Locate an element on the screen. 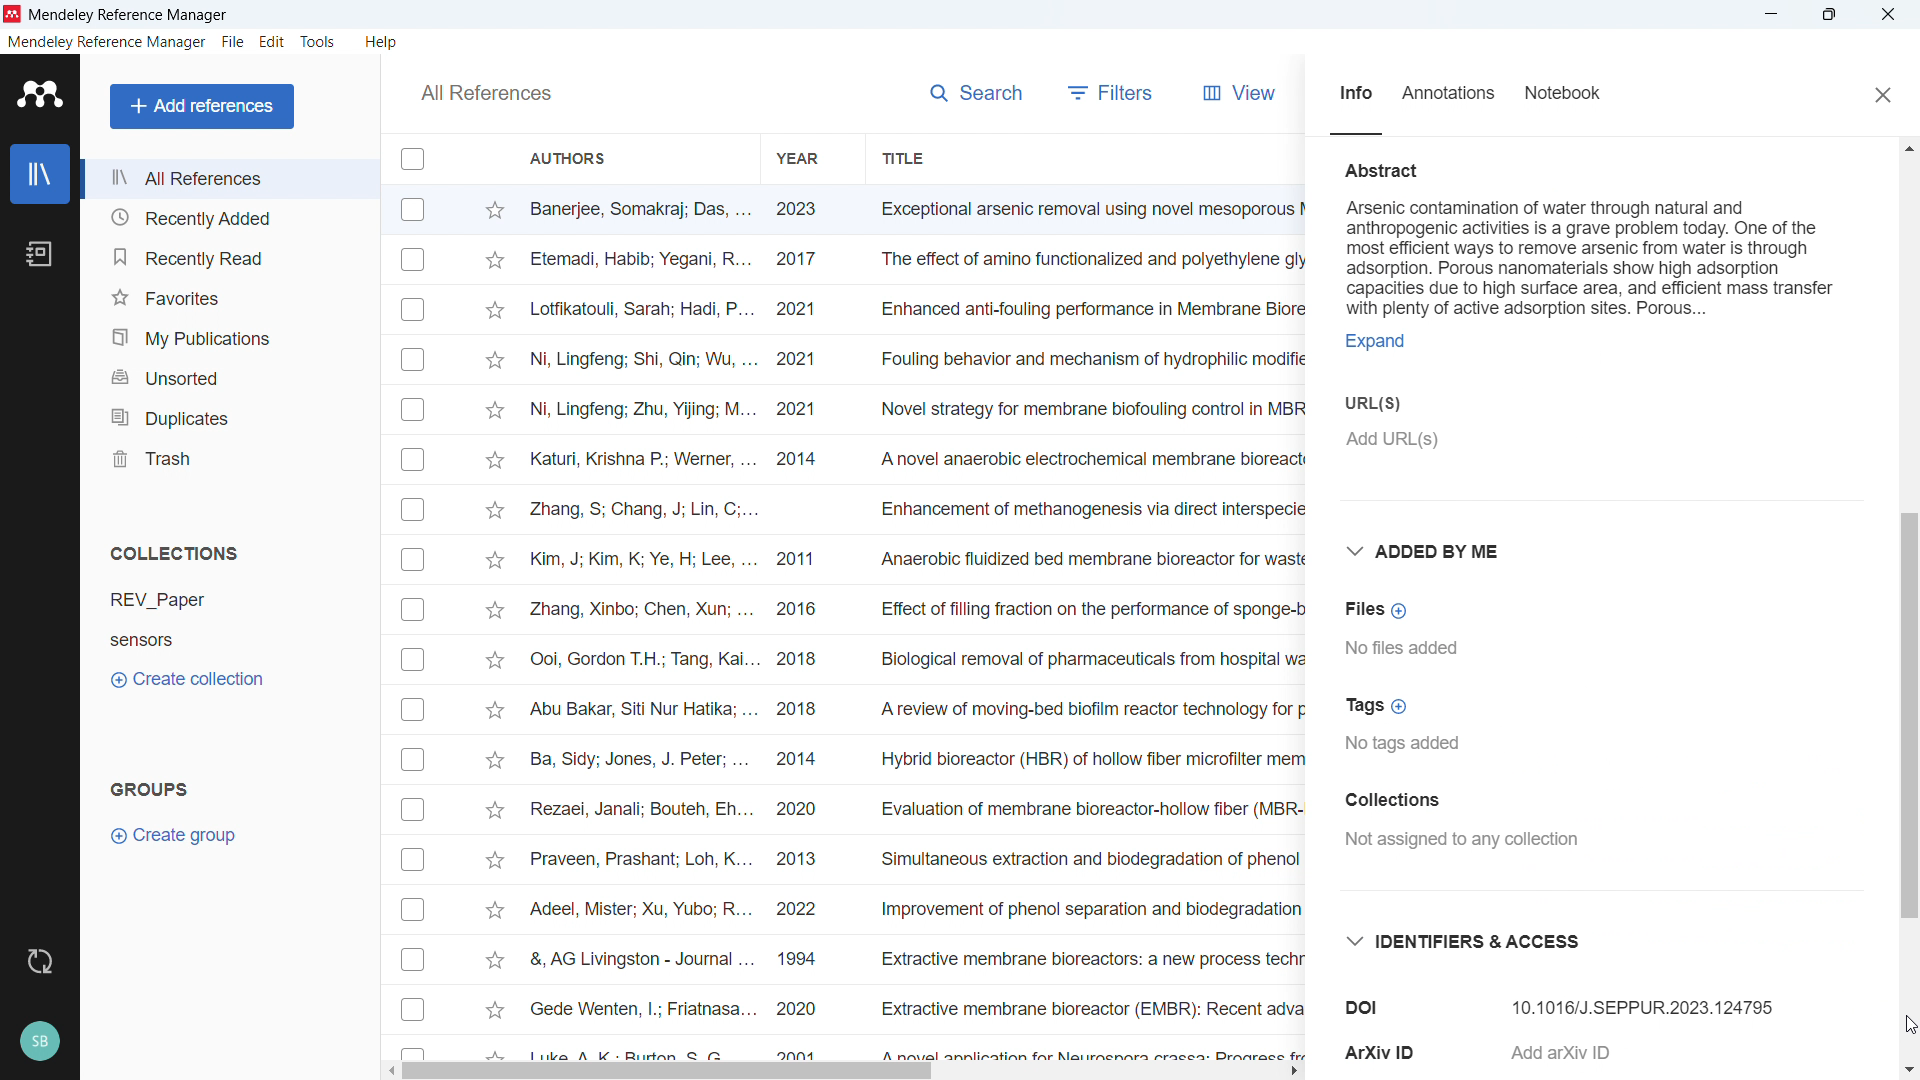  click to starmark individual entries is located at coordinates (496, 412).